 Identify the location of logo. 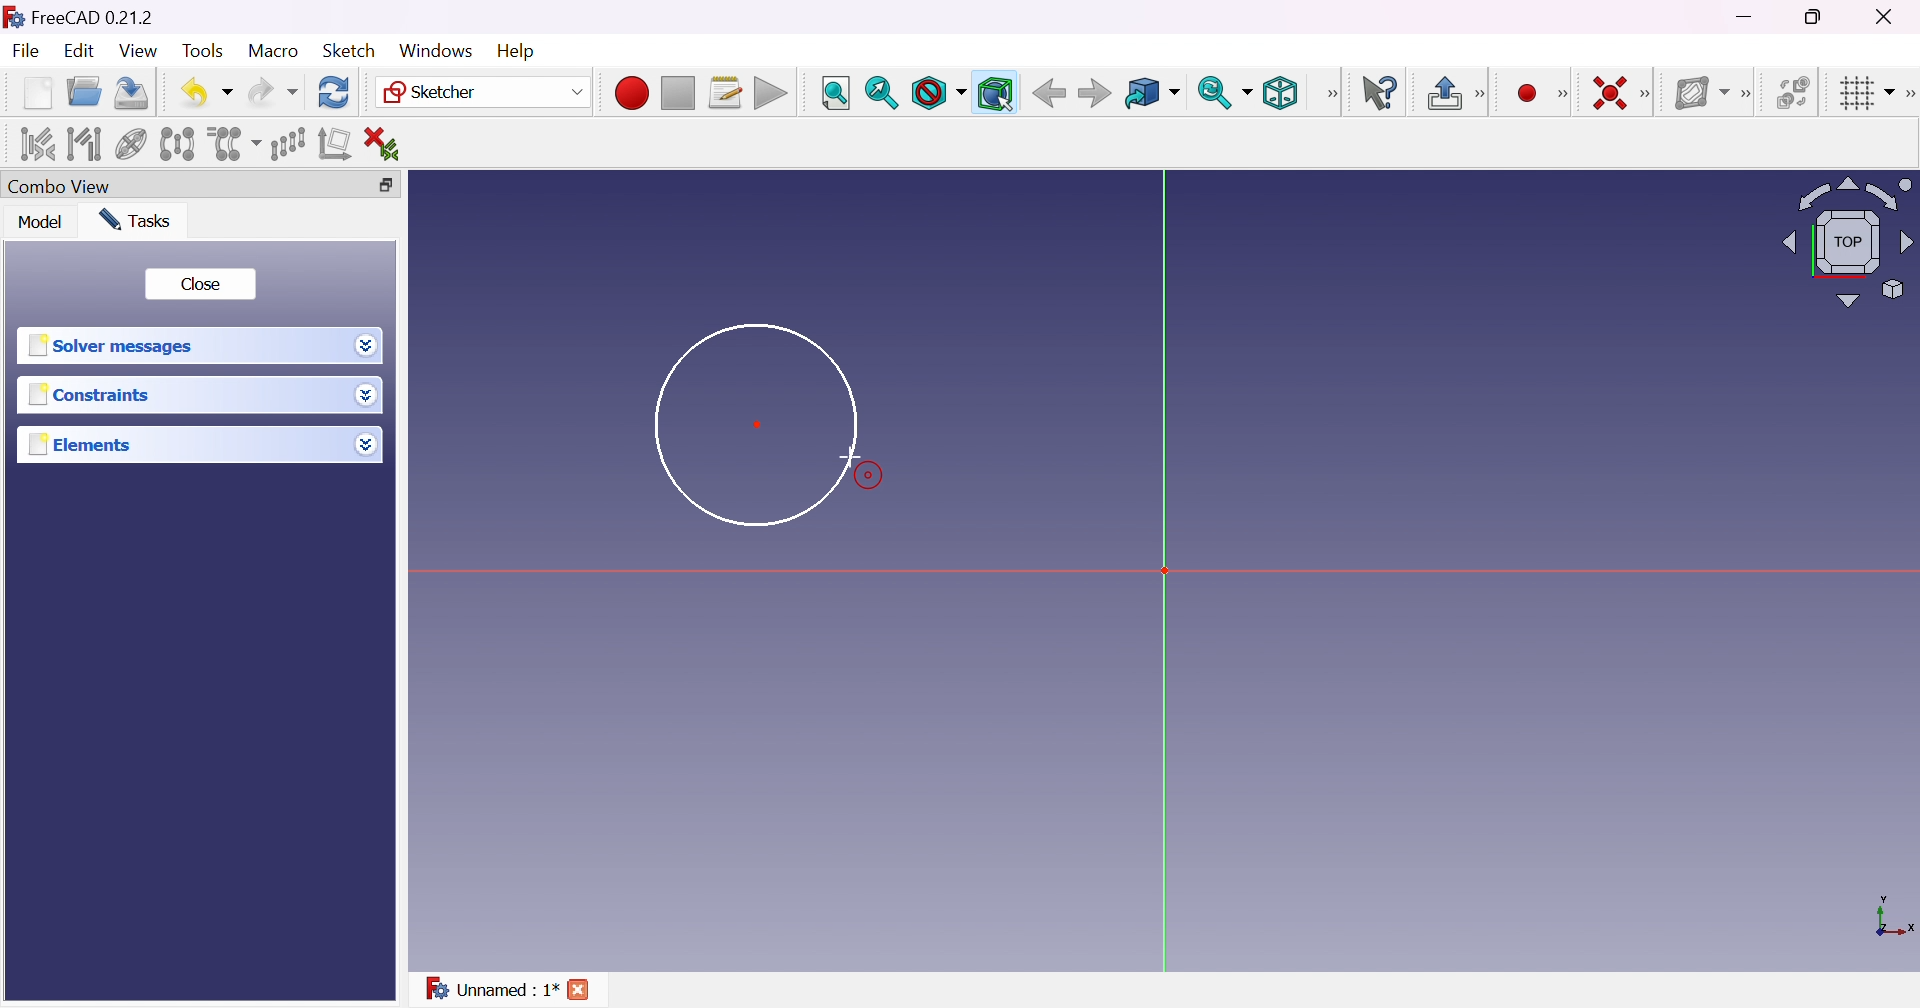
(13, 15).